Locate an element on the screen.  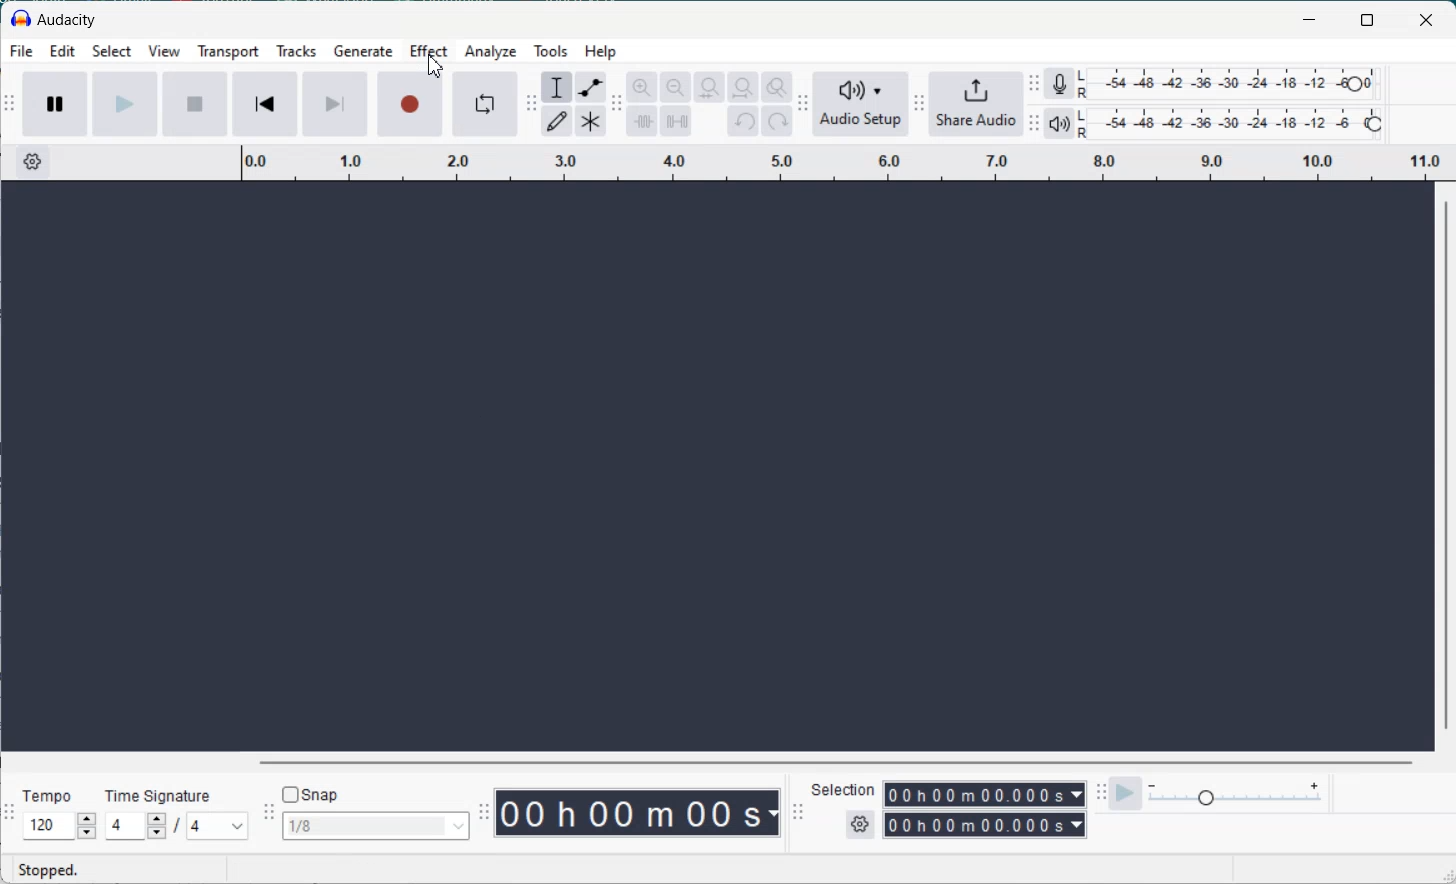
File is located at coordinates (21, 52).